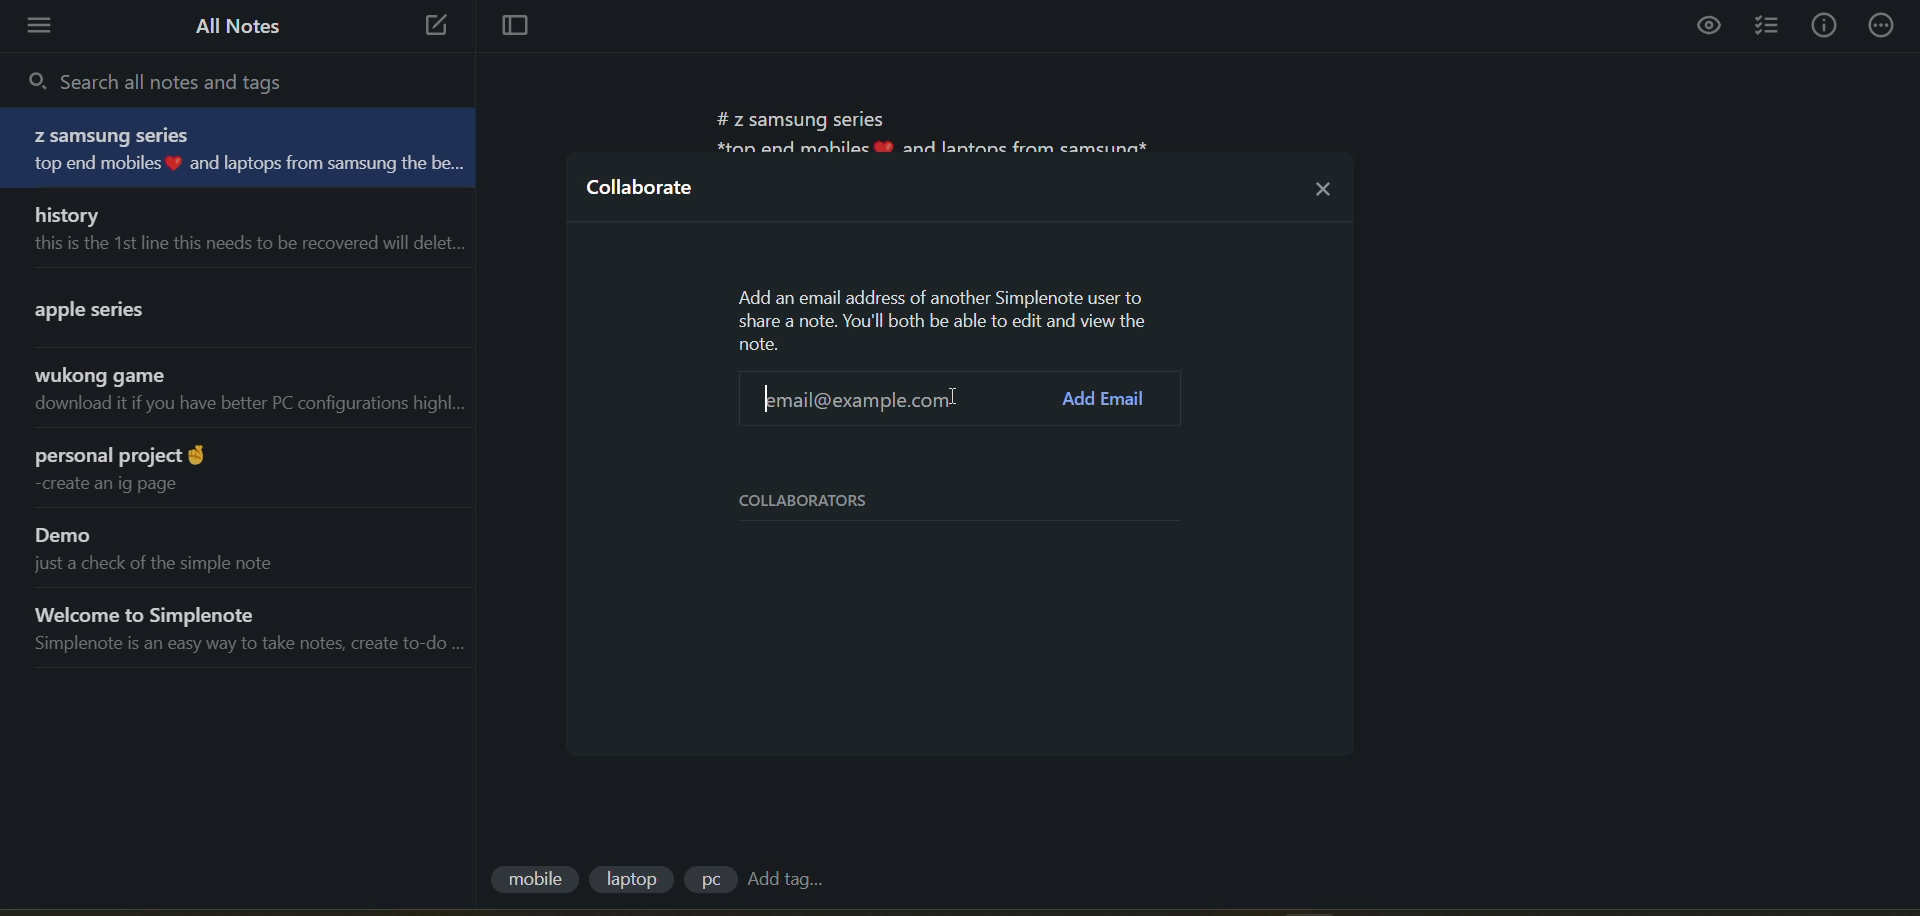 The height and width of the screenshot is (916, 1920). What do you see at coordinates (1110, 400) in the screenshot?
I see `add email` at bounding box center [1110, 400].